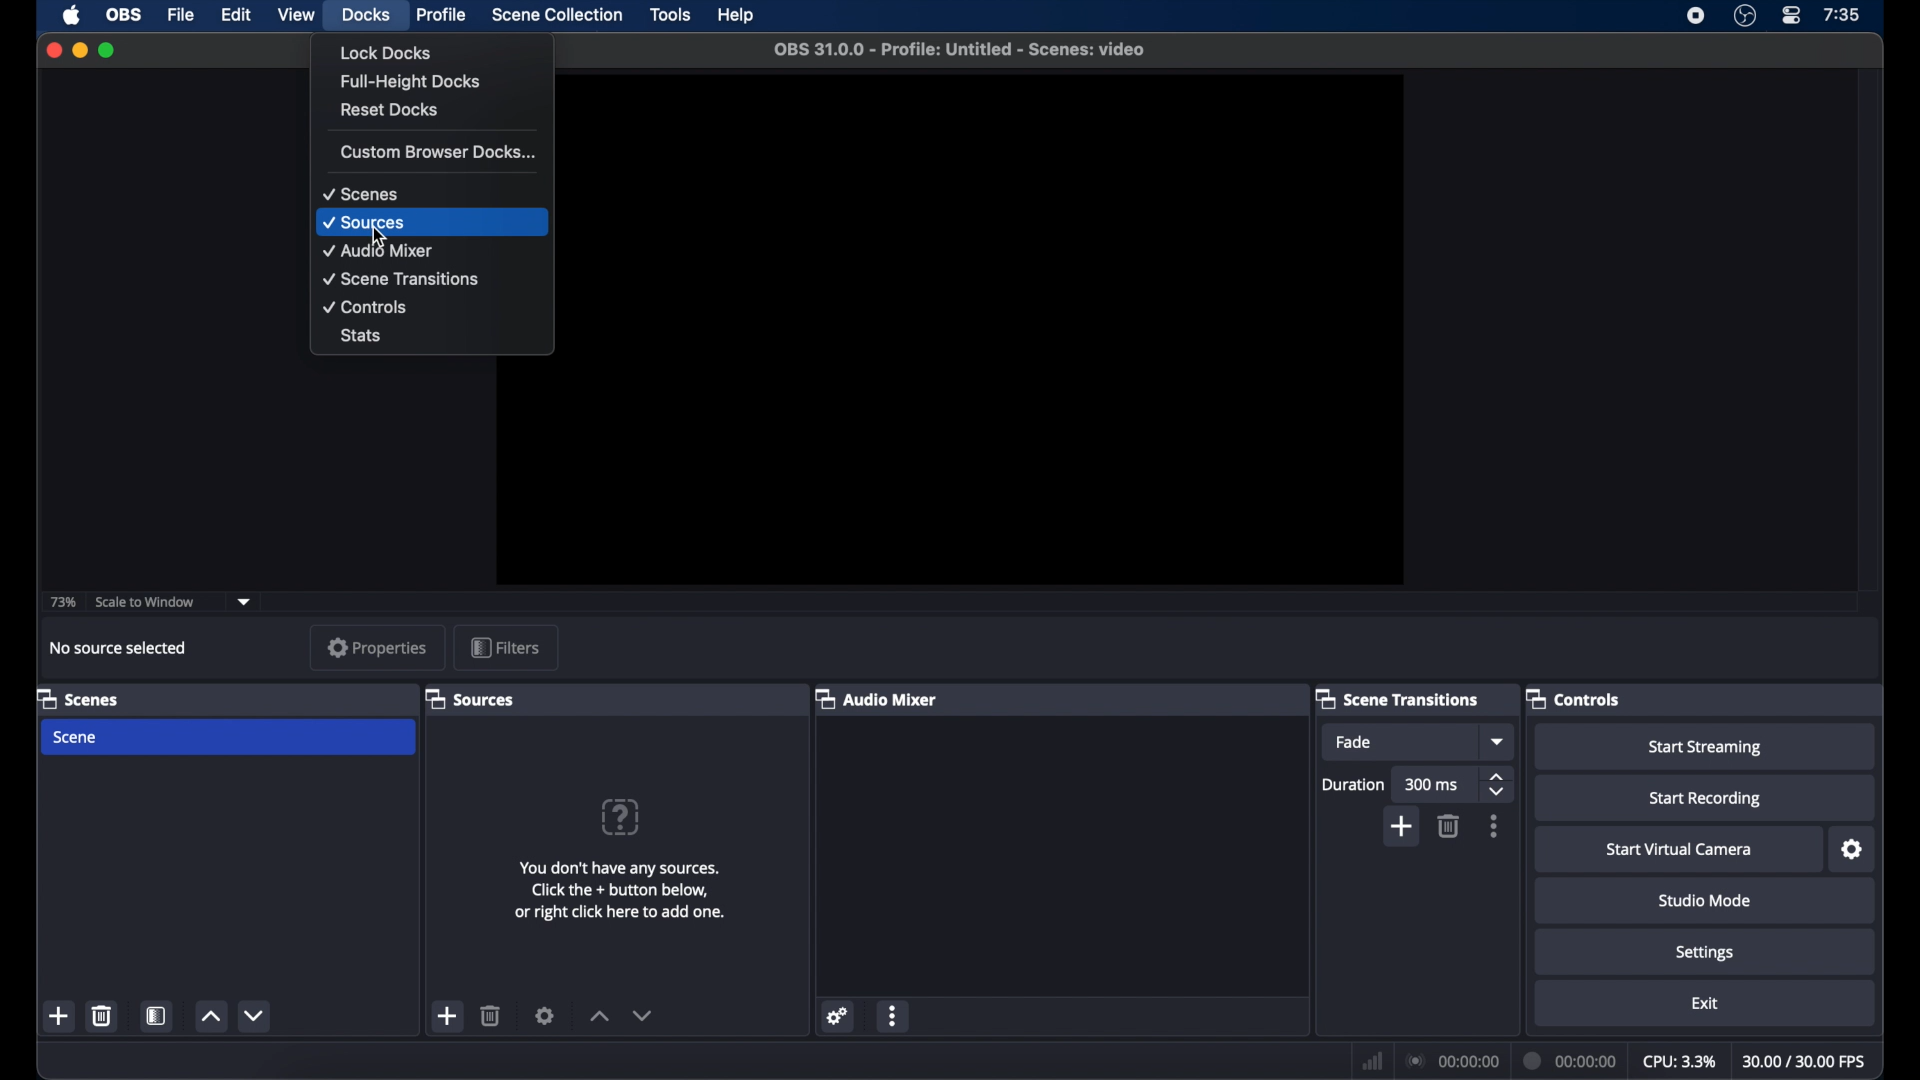  What do you see at coordinates (505, 648) in the screenshot?
I see `filters` at bounding box center [505, 648].